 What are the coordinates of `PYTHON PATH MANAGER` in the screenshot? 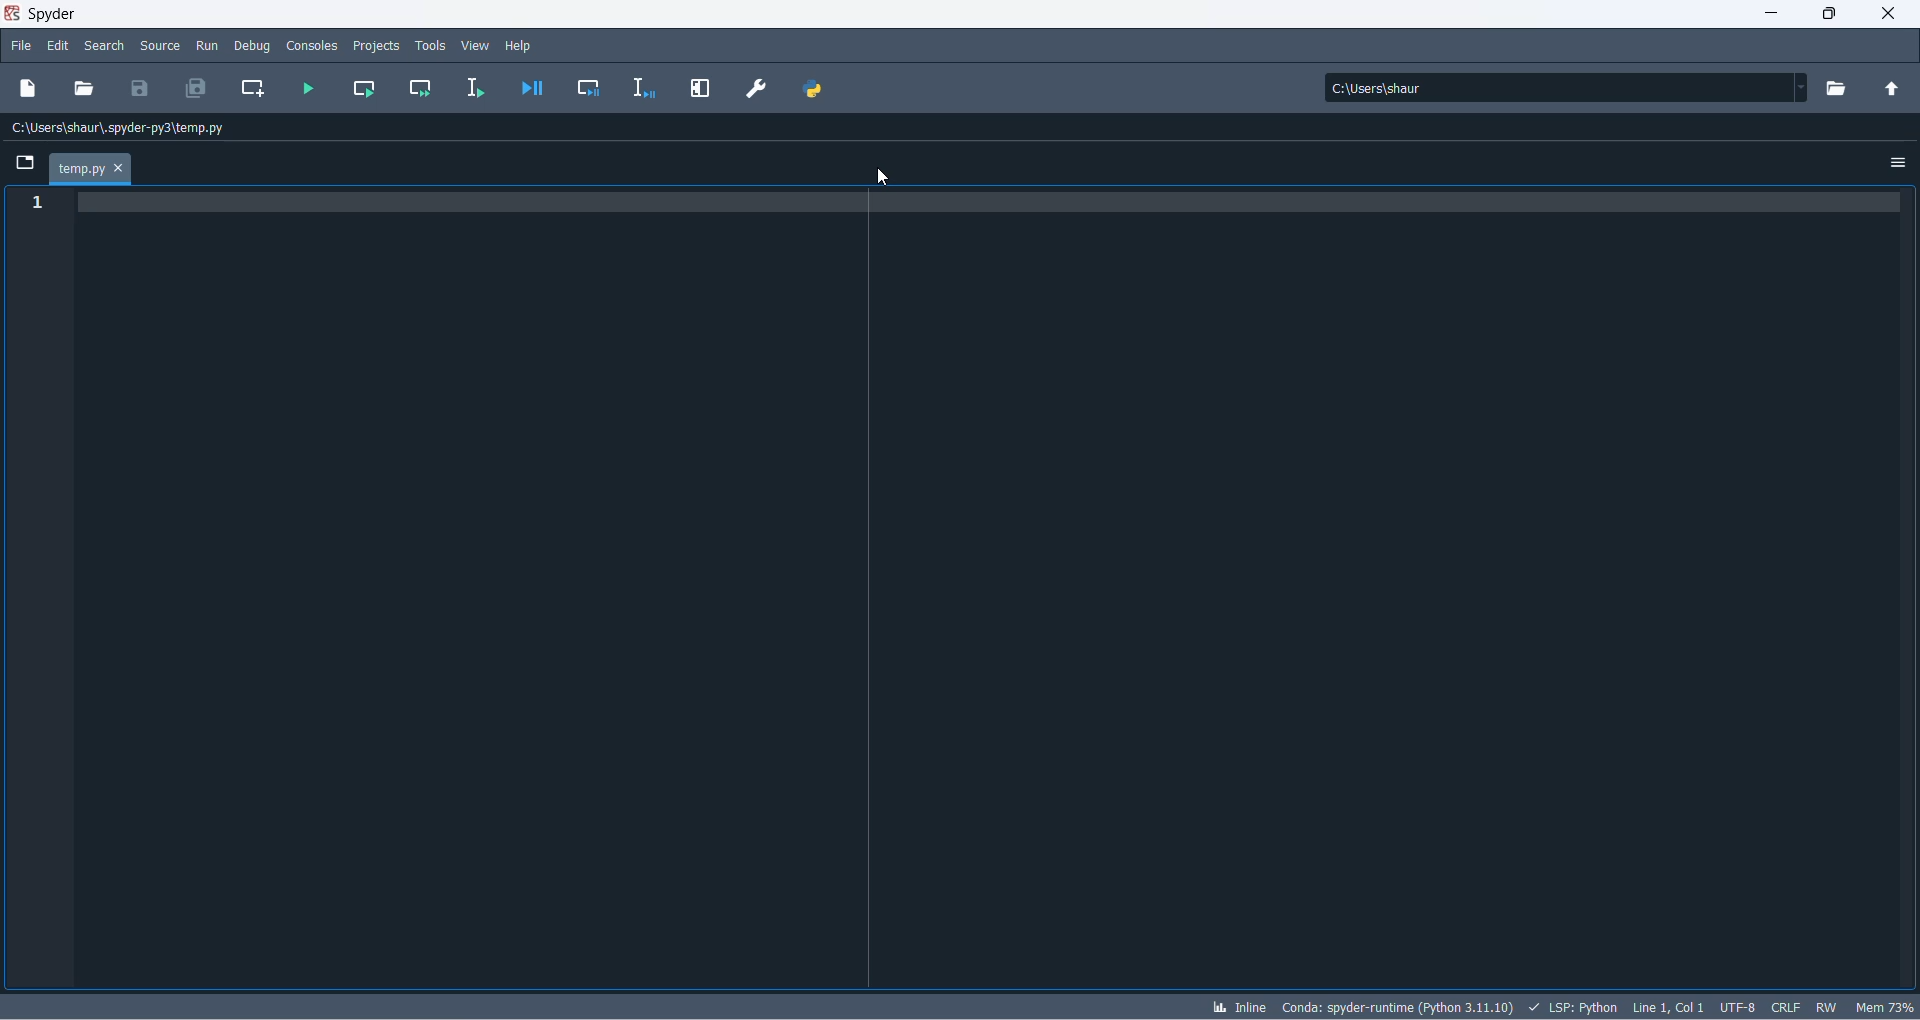 It's located at (812, 89).